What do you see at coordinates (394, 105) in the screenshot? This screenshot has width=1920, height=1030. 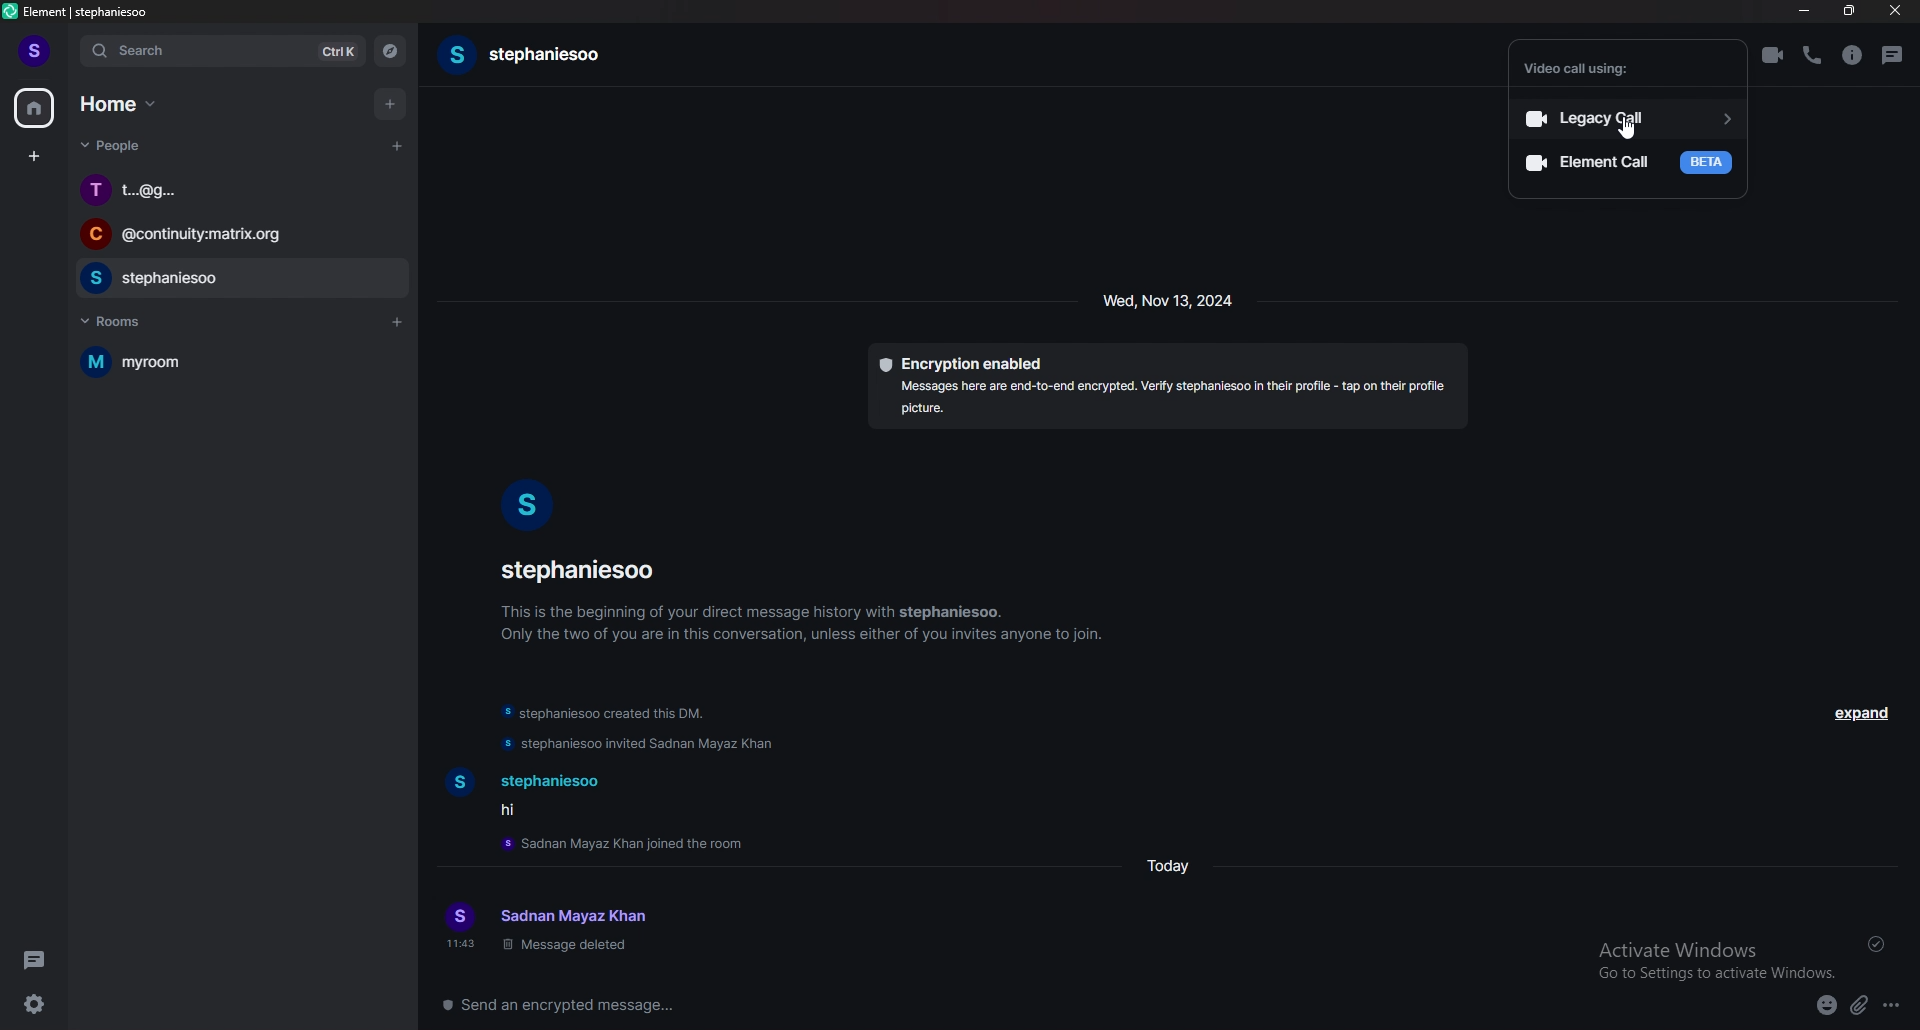 I see `add` at bounding box center [394, 105].